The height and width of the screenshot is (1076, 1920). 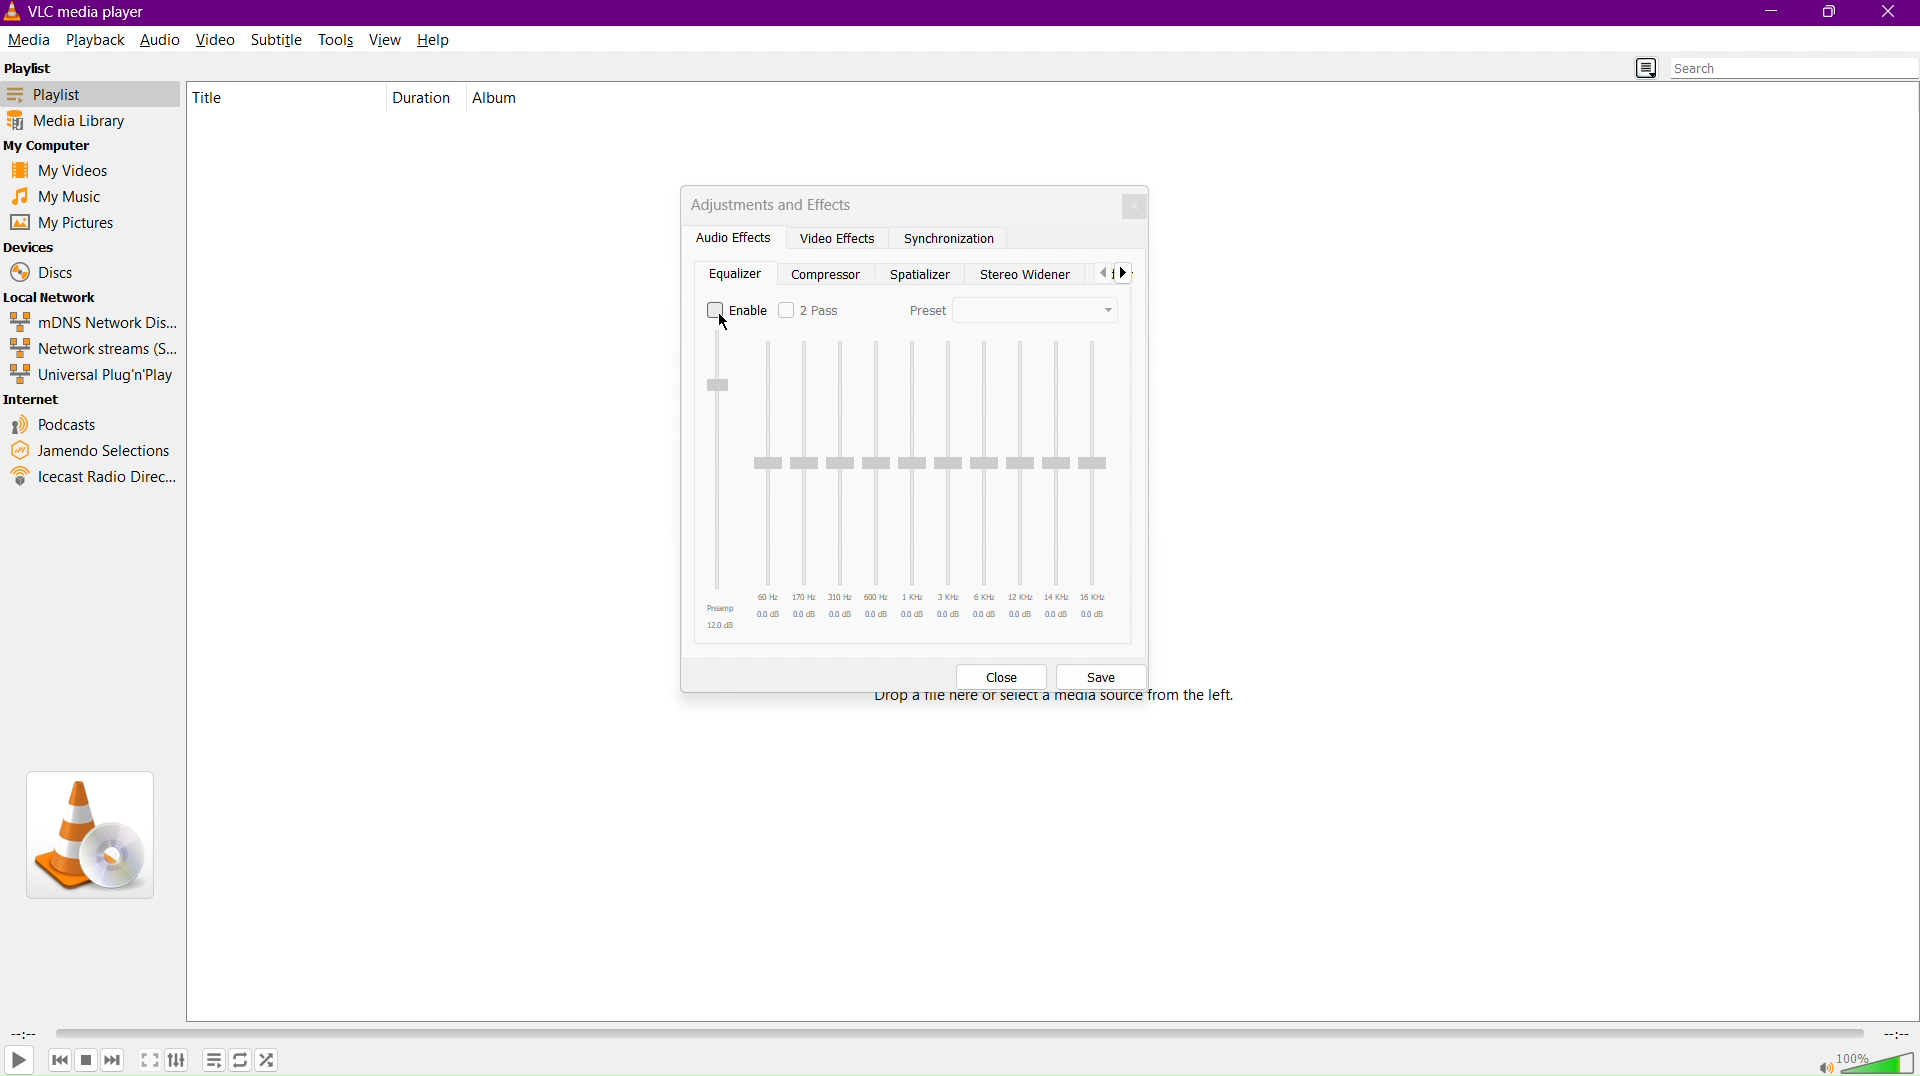 I want to click on Equalizer, so click(x=740, y=271).